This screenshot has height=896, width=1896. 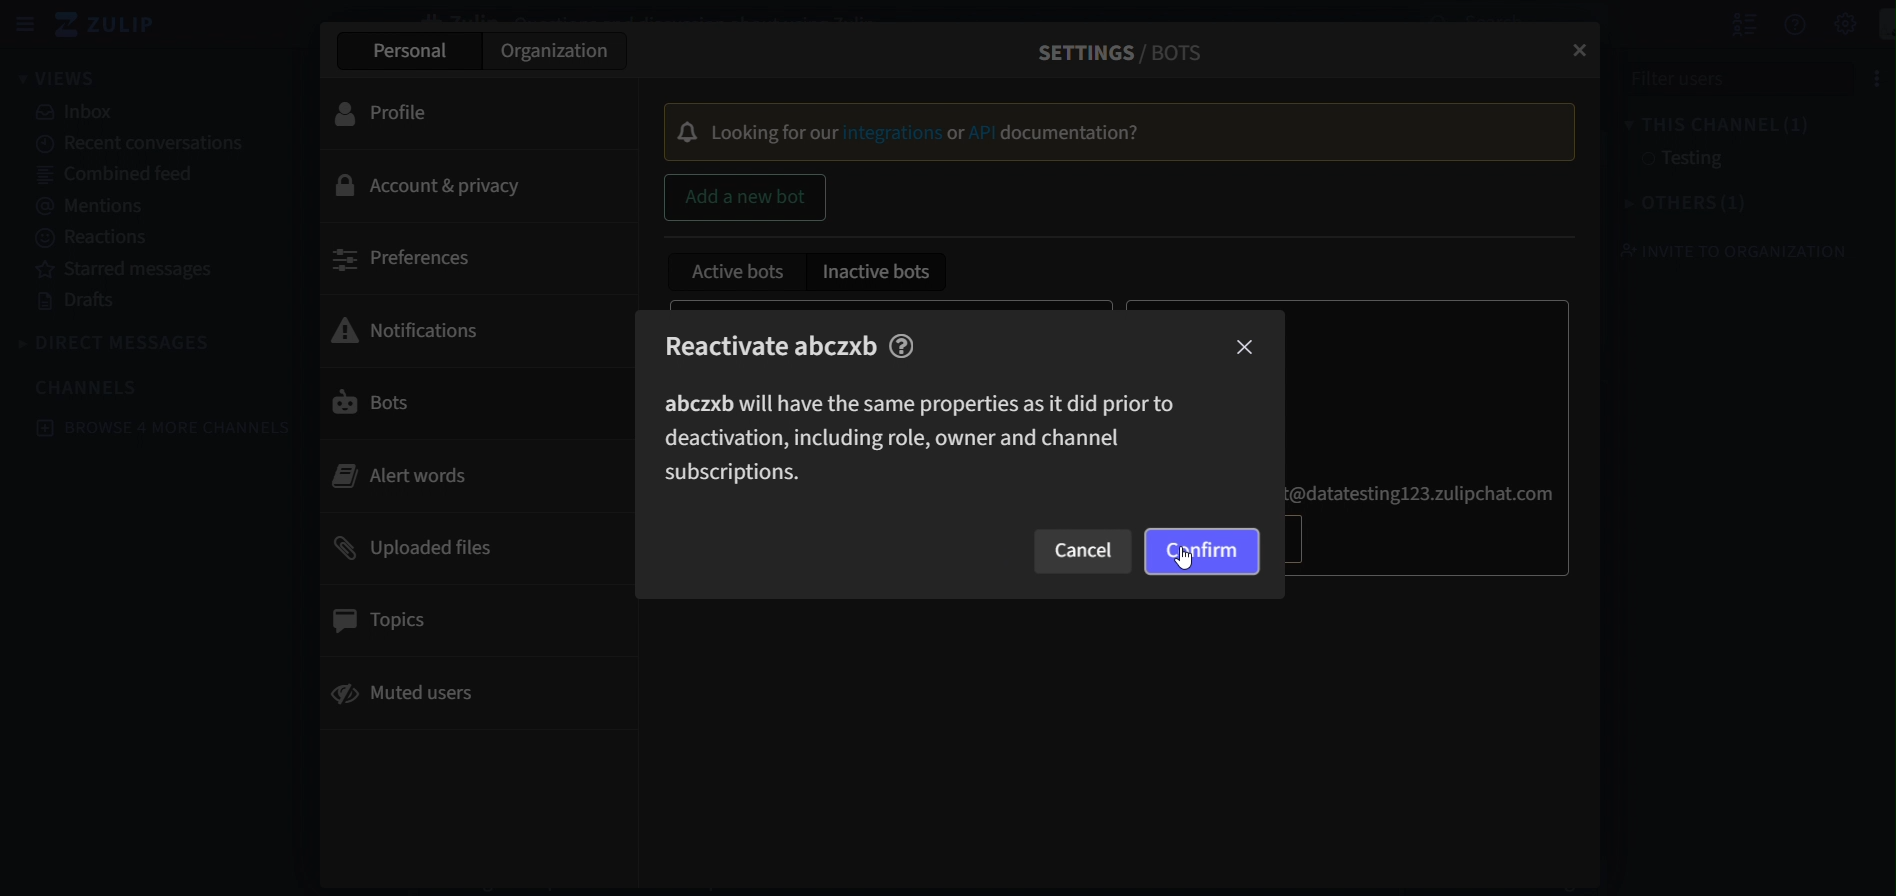 What do you see at coordinates (893, 132) in the screenshot?
I see `Integrtions` at bounding box center [893, 132].